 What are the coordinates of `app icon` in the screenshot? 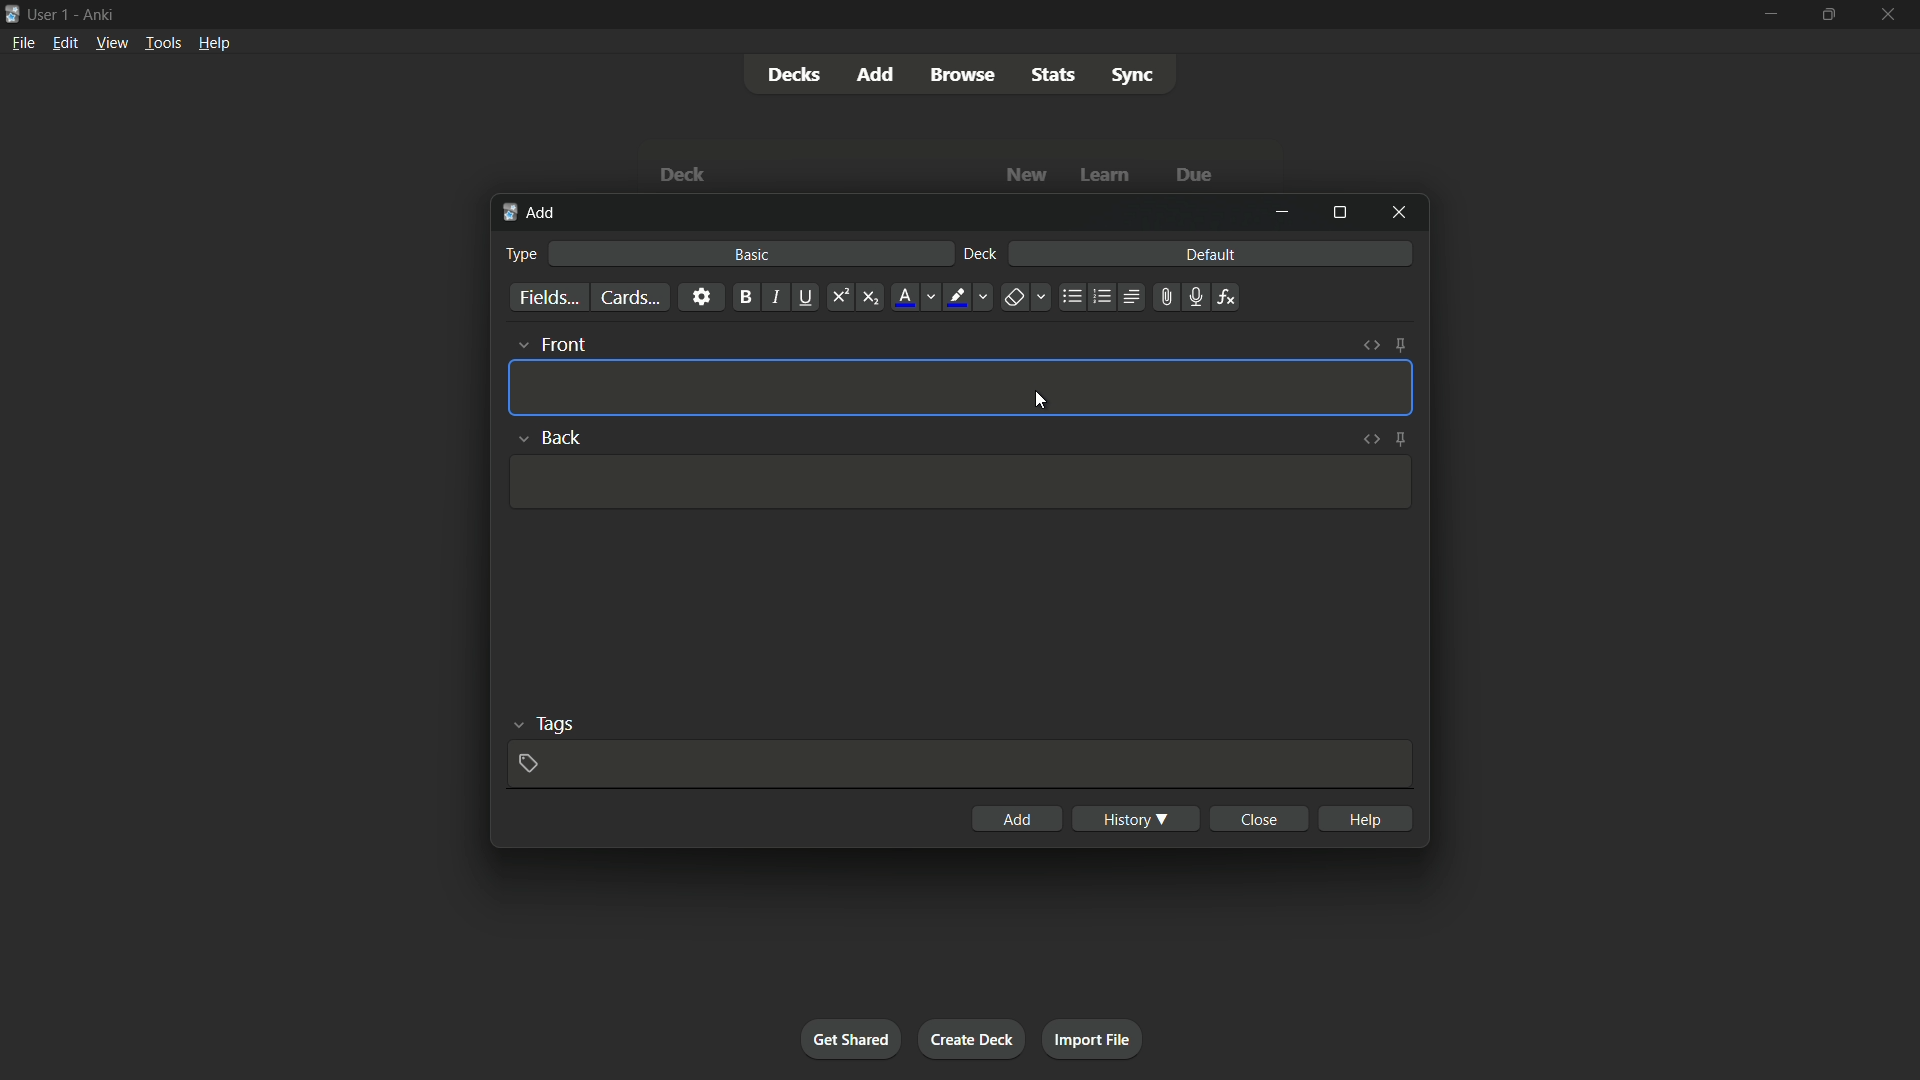 It's located at (12, 12).